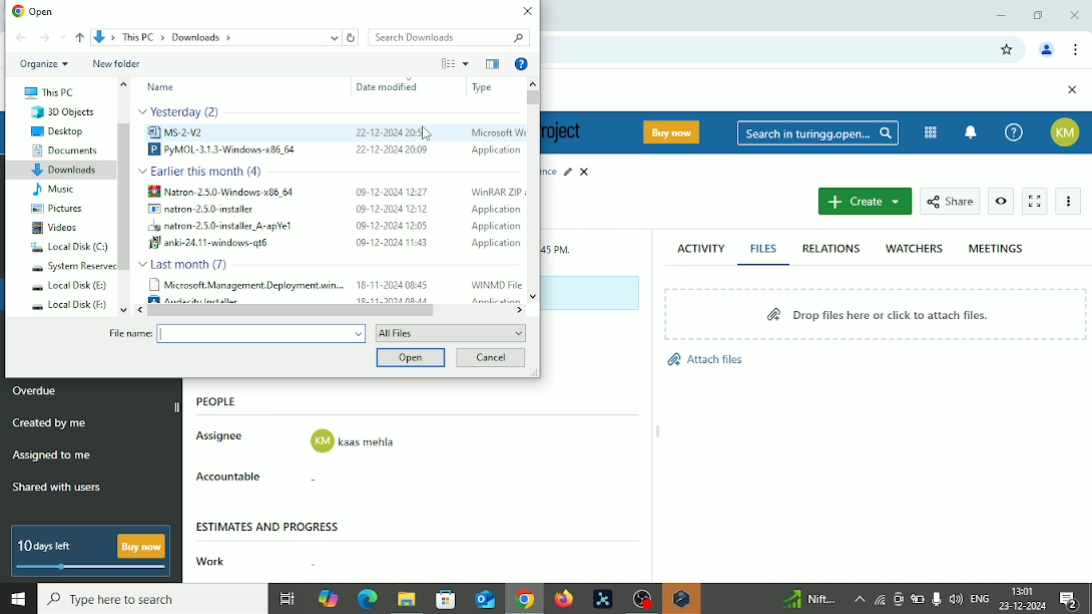 Image resolution: width=1092 pixels, height=614 pixels. I want to click on slide bar indicating how many days left for free version, so click(94, 569).